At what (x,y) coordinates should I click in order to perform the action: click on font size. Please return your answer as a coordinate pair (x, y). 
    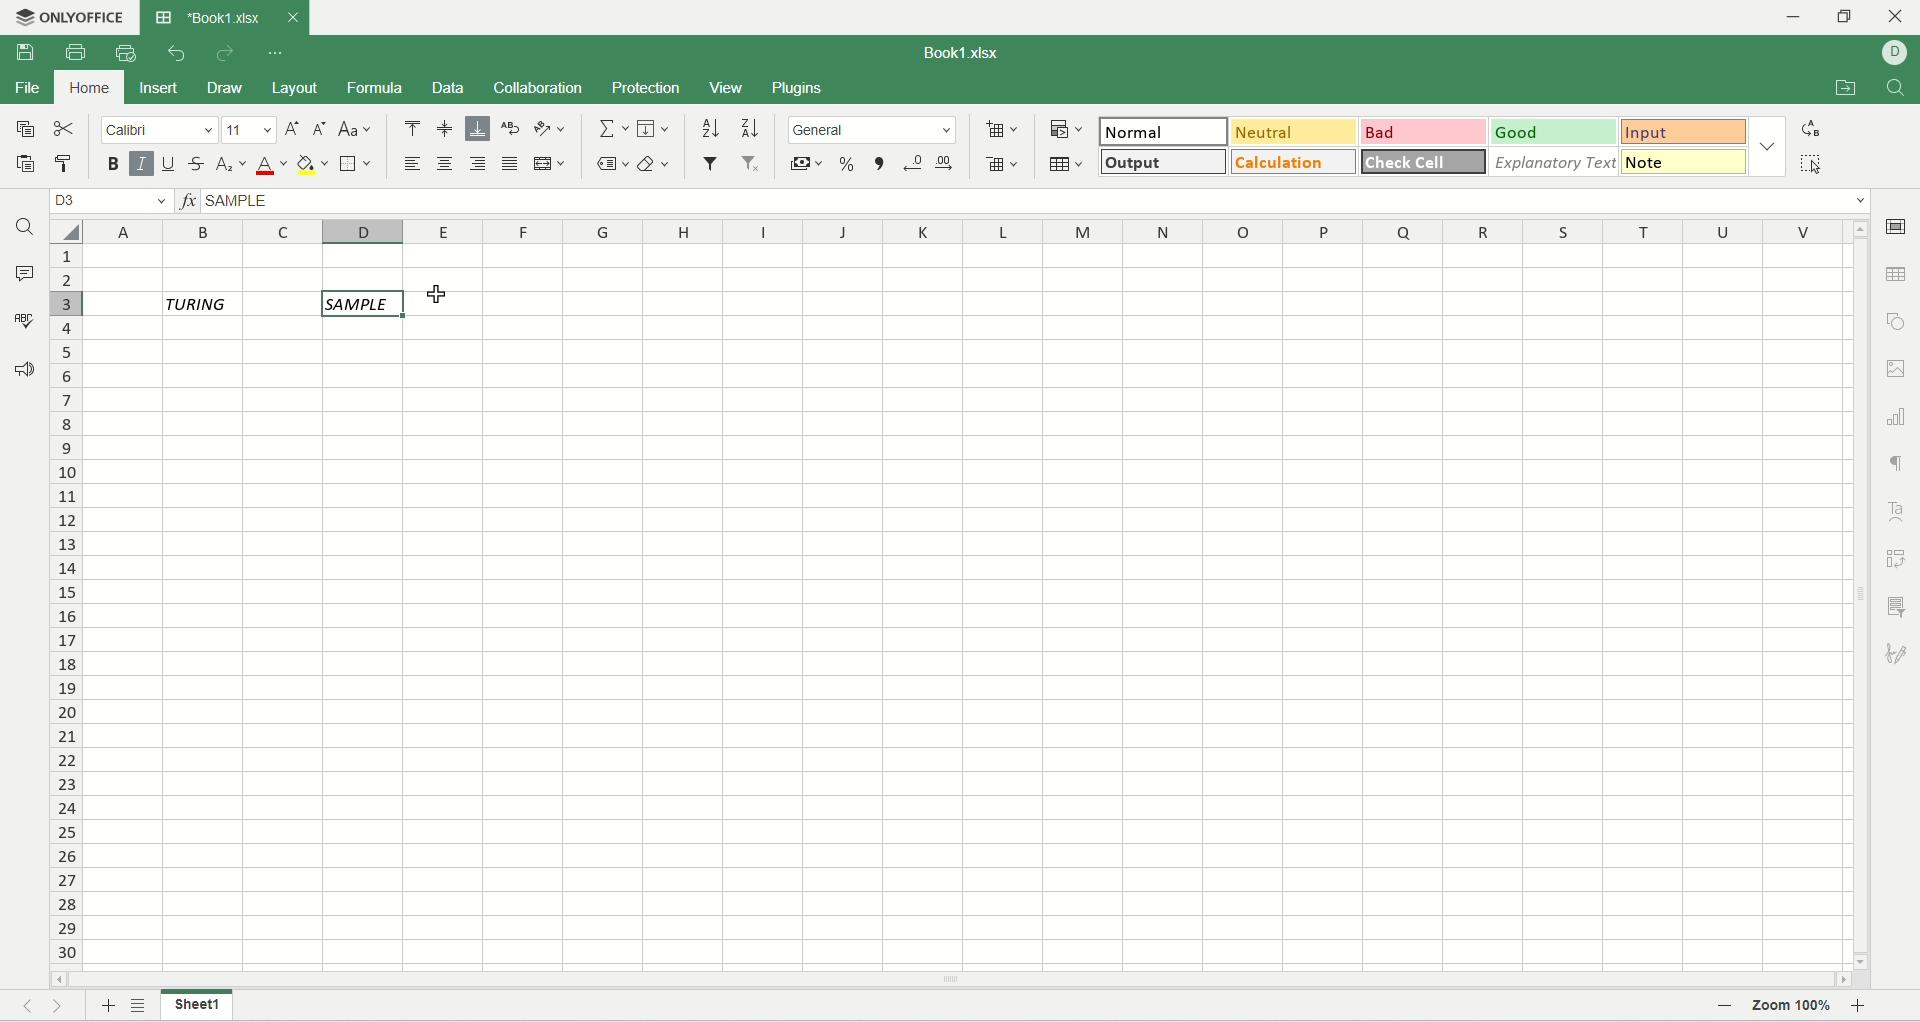
    Looking at the image, I should click on (251, 129).